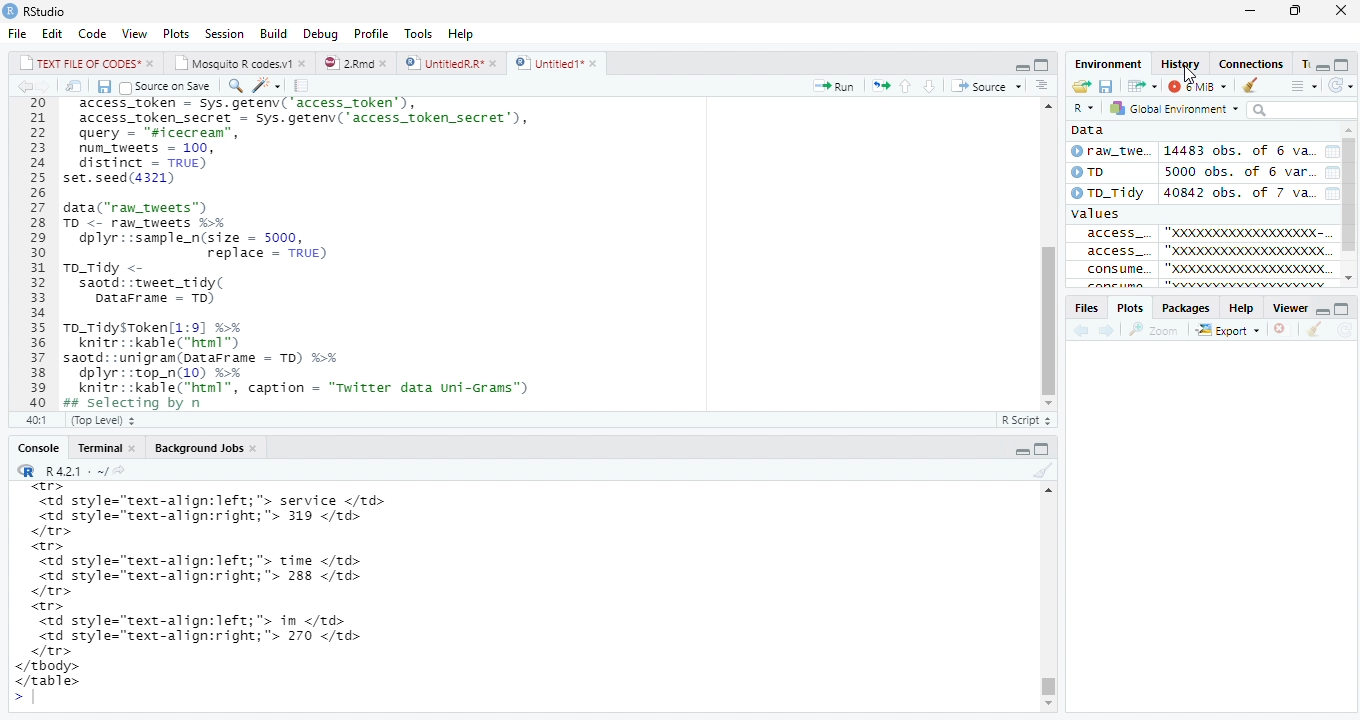  What do you see at coordinates (1336, 306) in the screenshot?
I see `minimize/maximize` at bounding box center [1336, 306].